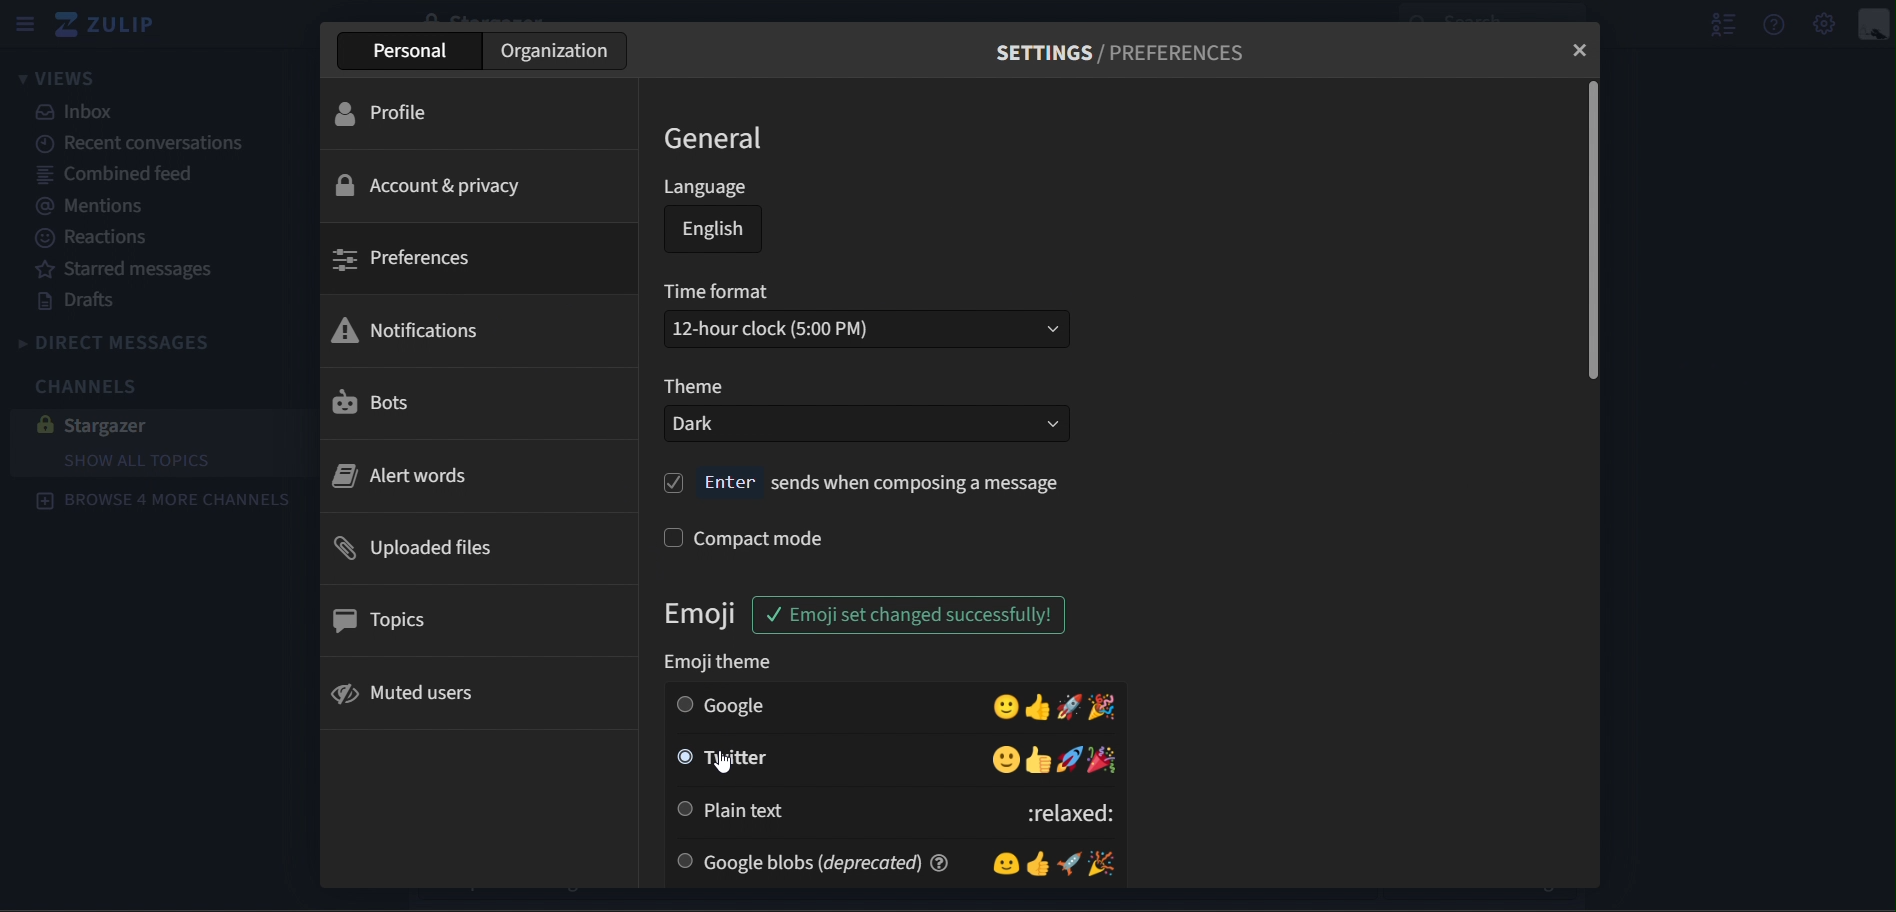 The width and height of the screenshot is (1896, 912). What do you see at coordinates (747, 536) in the screenshot?
I see `compact mode` at bounding box center [747, 536].